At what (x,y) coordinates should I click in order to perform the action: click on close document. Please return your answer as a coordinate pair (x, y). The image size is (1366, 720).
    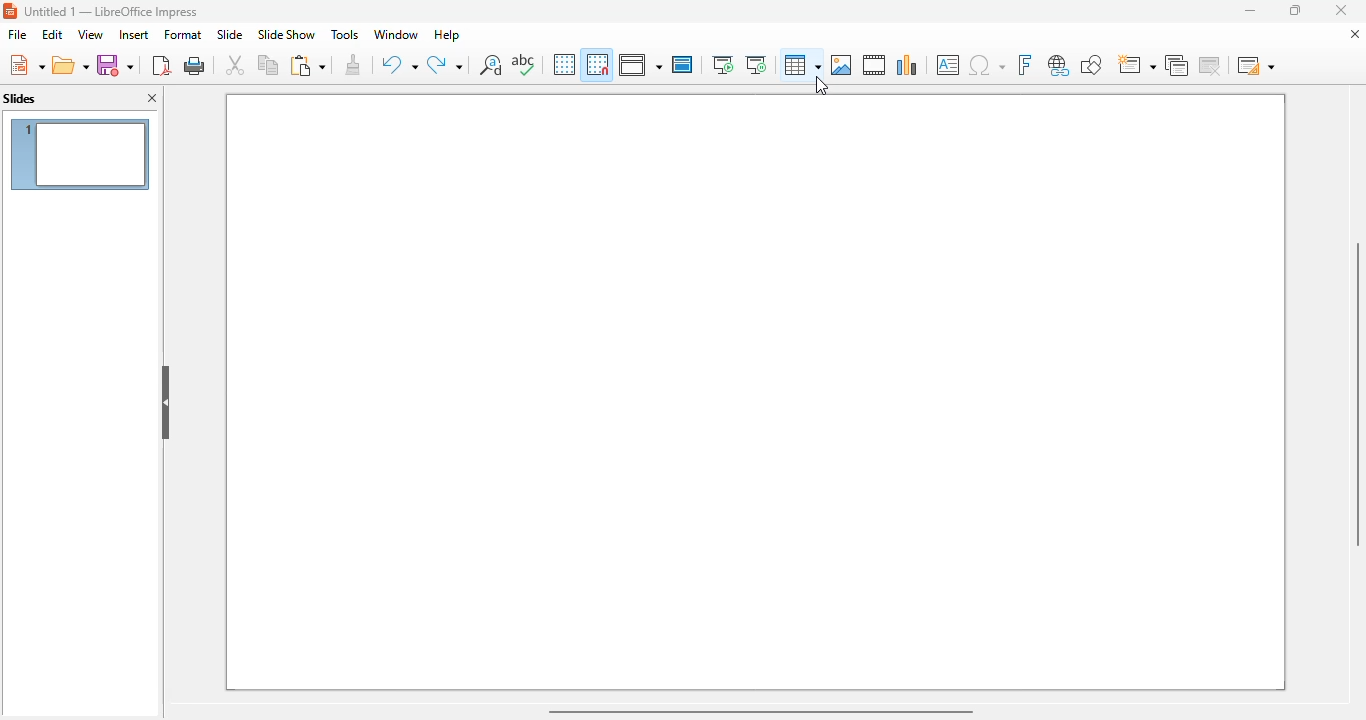
    Looking at the image, I should click on (1355, 34).